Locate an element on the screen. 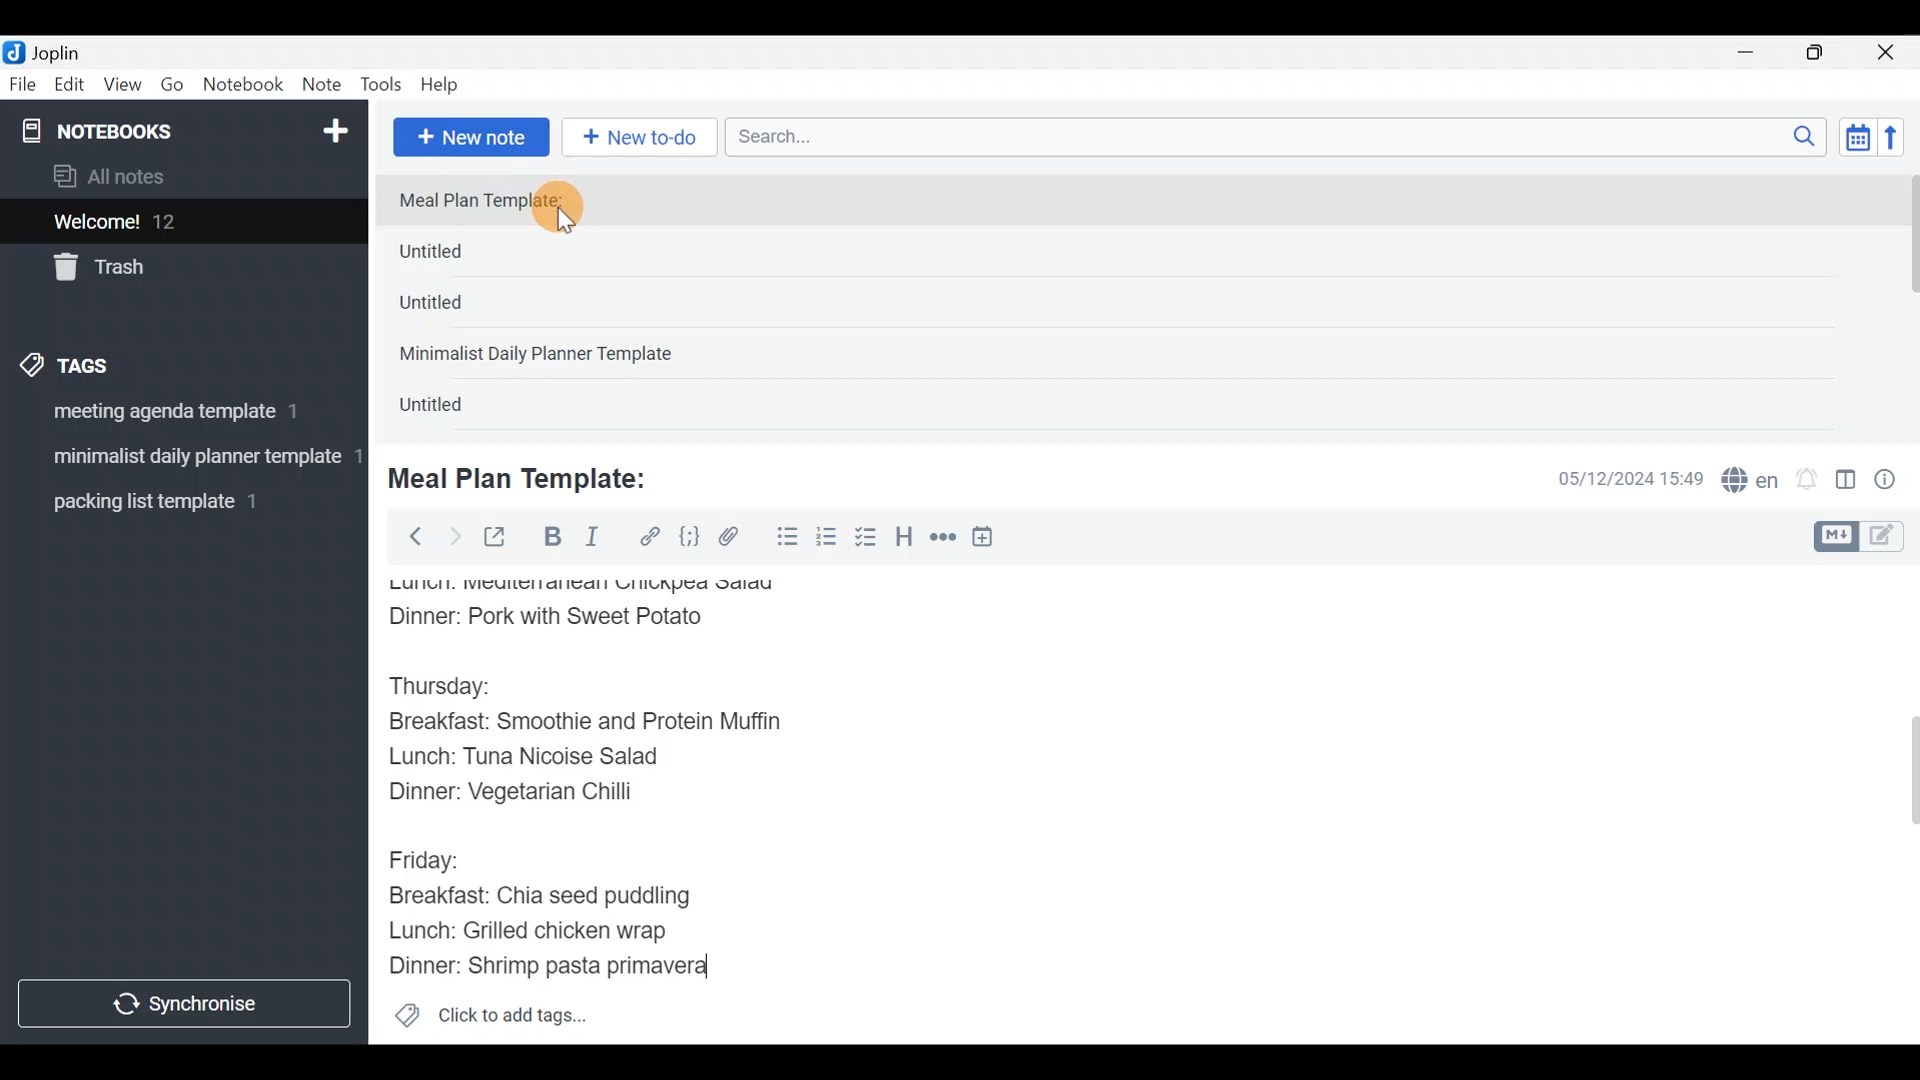 Image resolution: width=1920 pixels, height=1080 pixels. Toggle sort order is located at coordinates (1857, 138).